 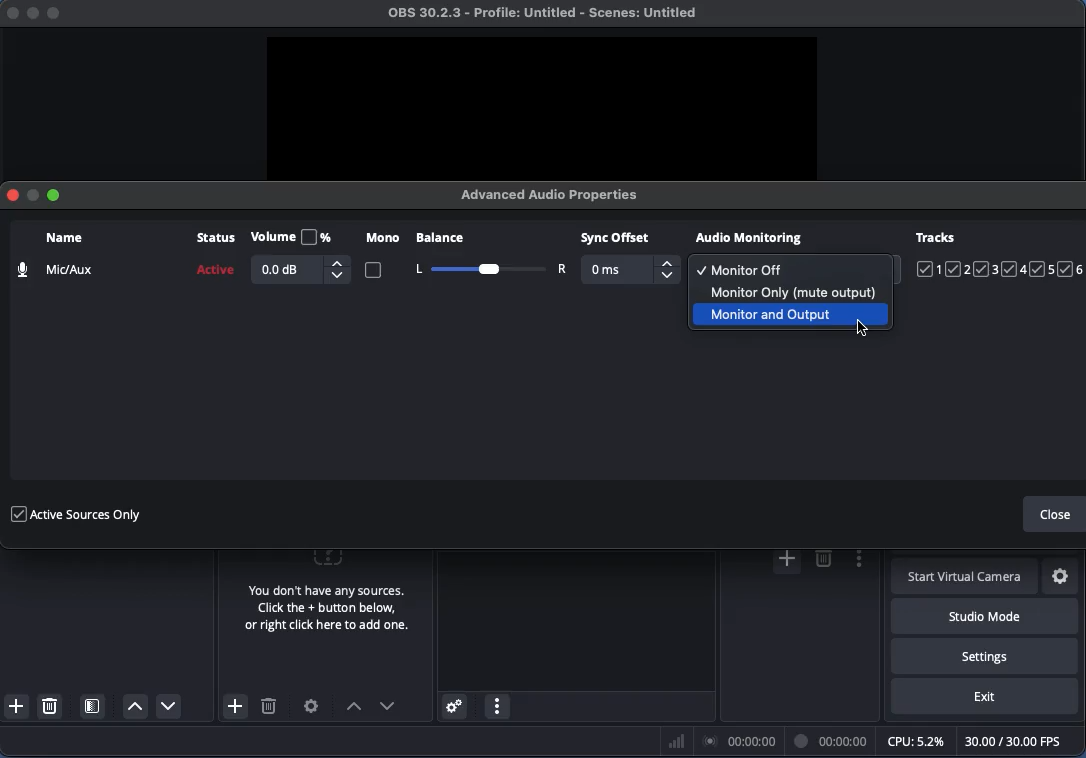 I want to click on close, so click(x=8, y=14).